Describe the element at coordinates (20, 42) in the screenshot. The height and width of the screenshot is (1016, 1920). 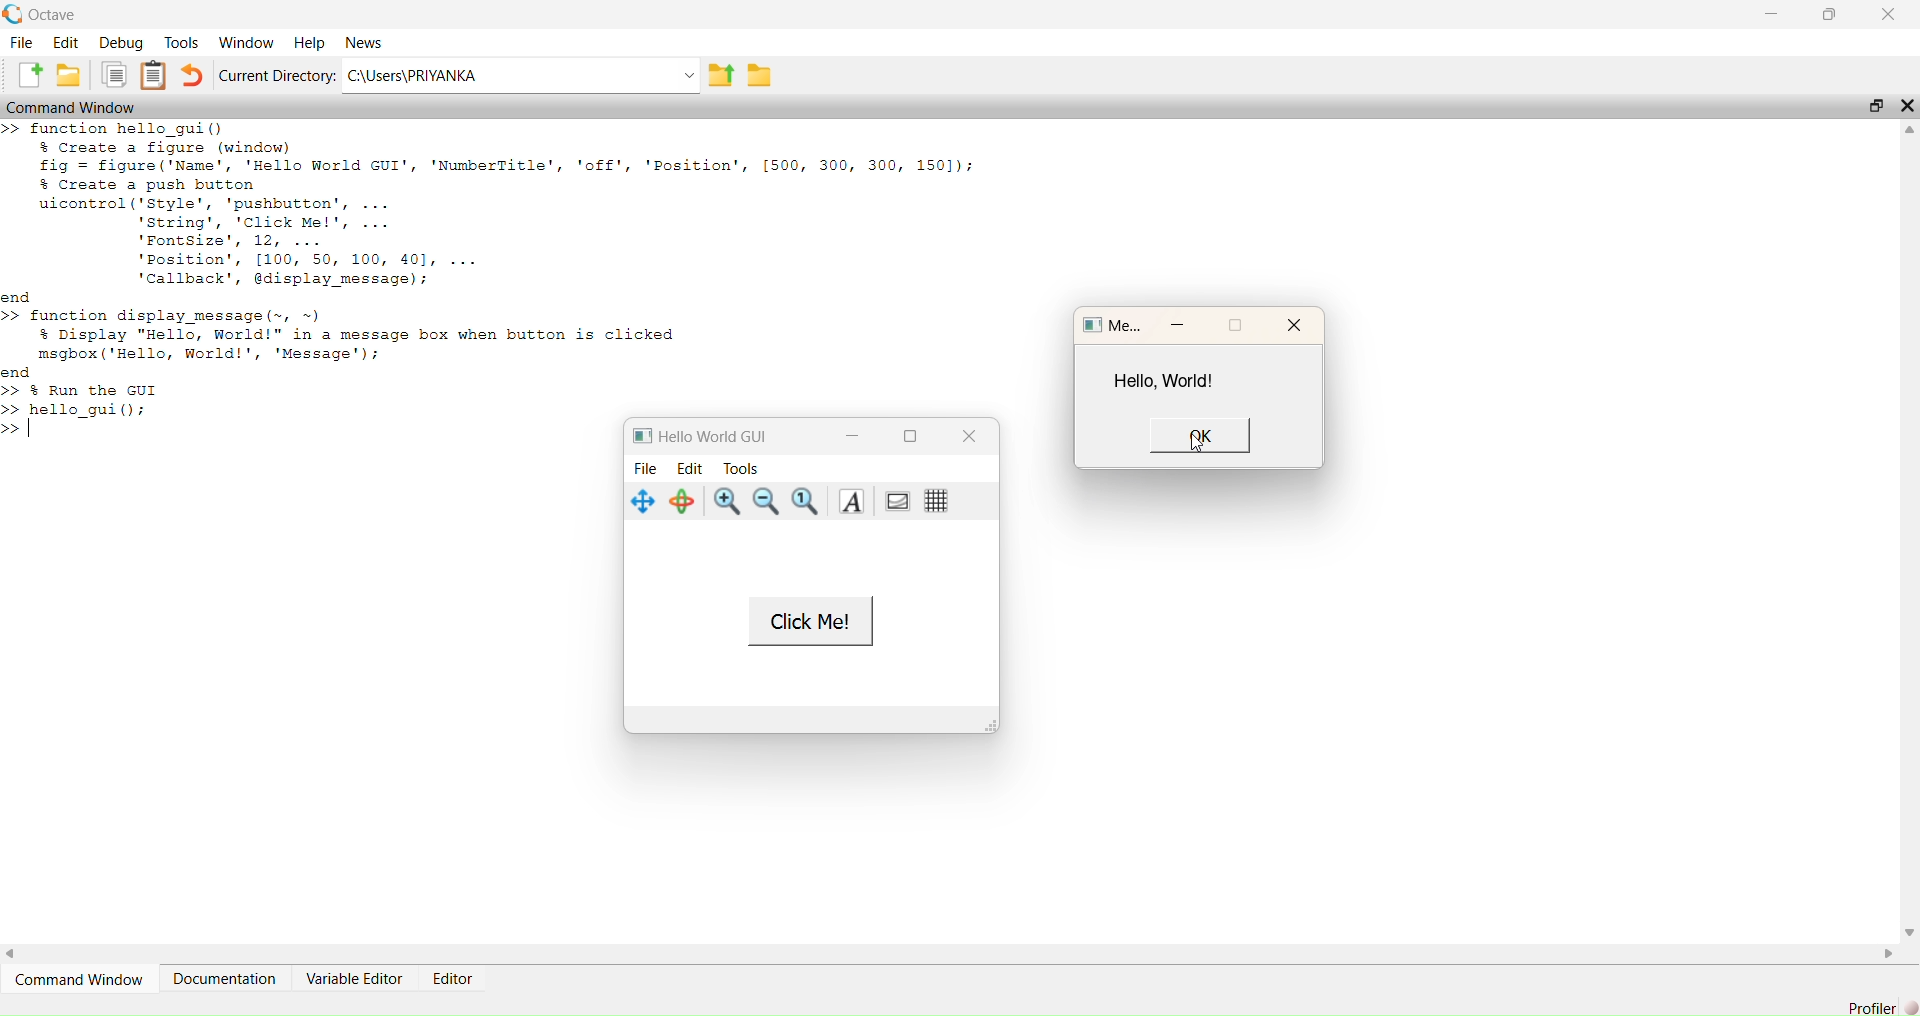
I see `File` at that location.